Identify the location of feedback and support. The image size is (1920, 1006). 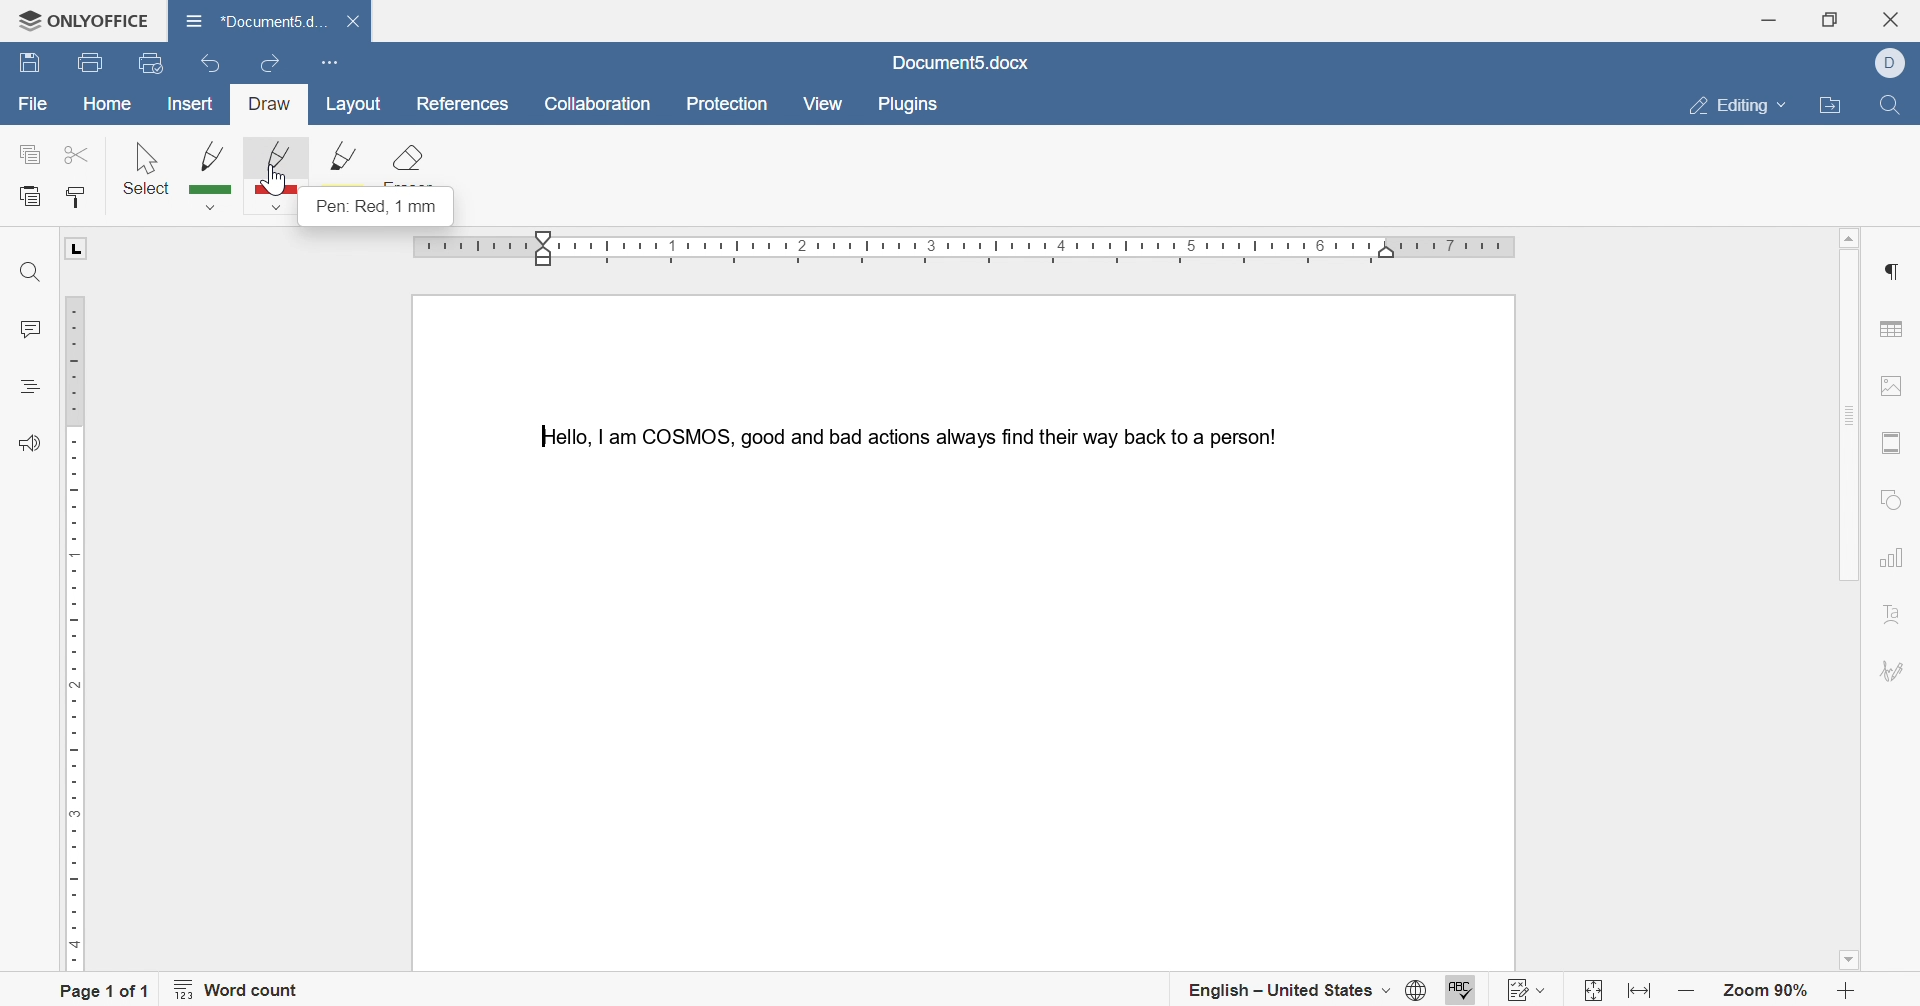
(28, 444).